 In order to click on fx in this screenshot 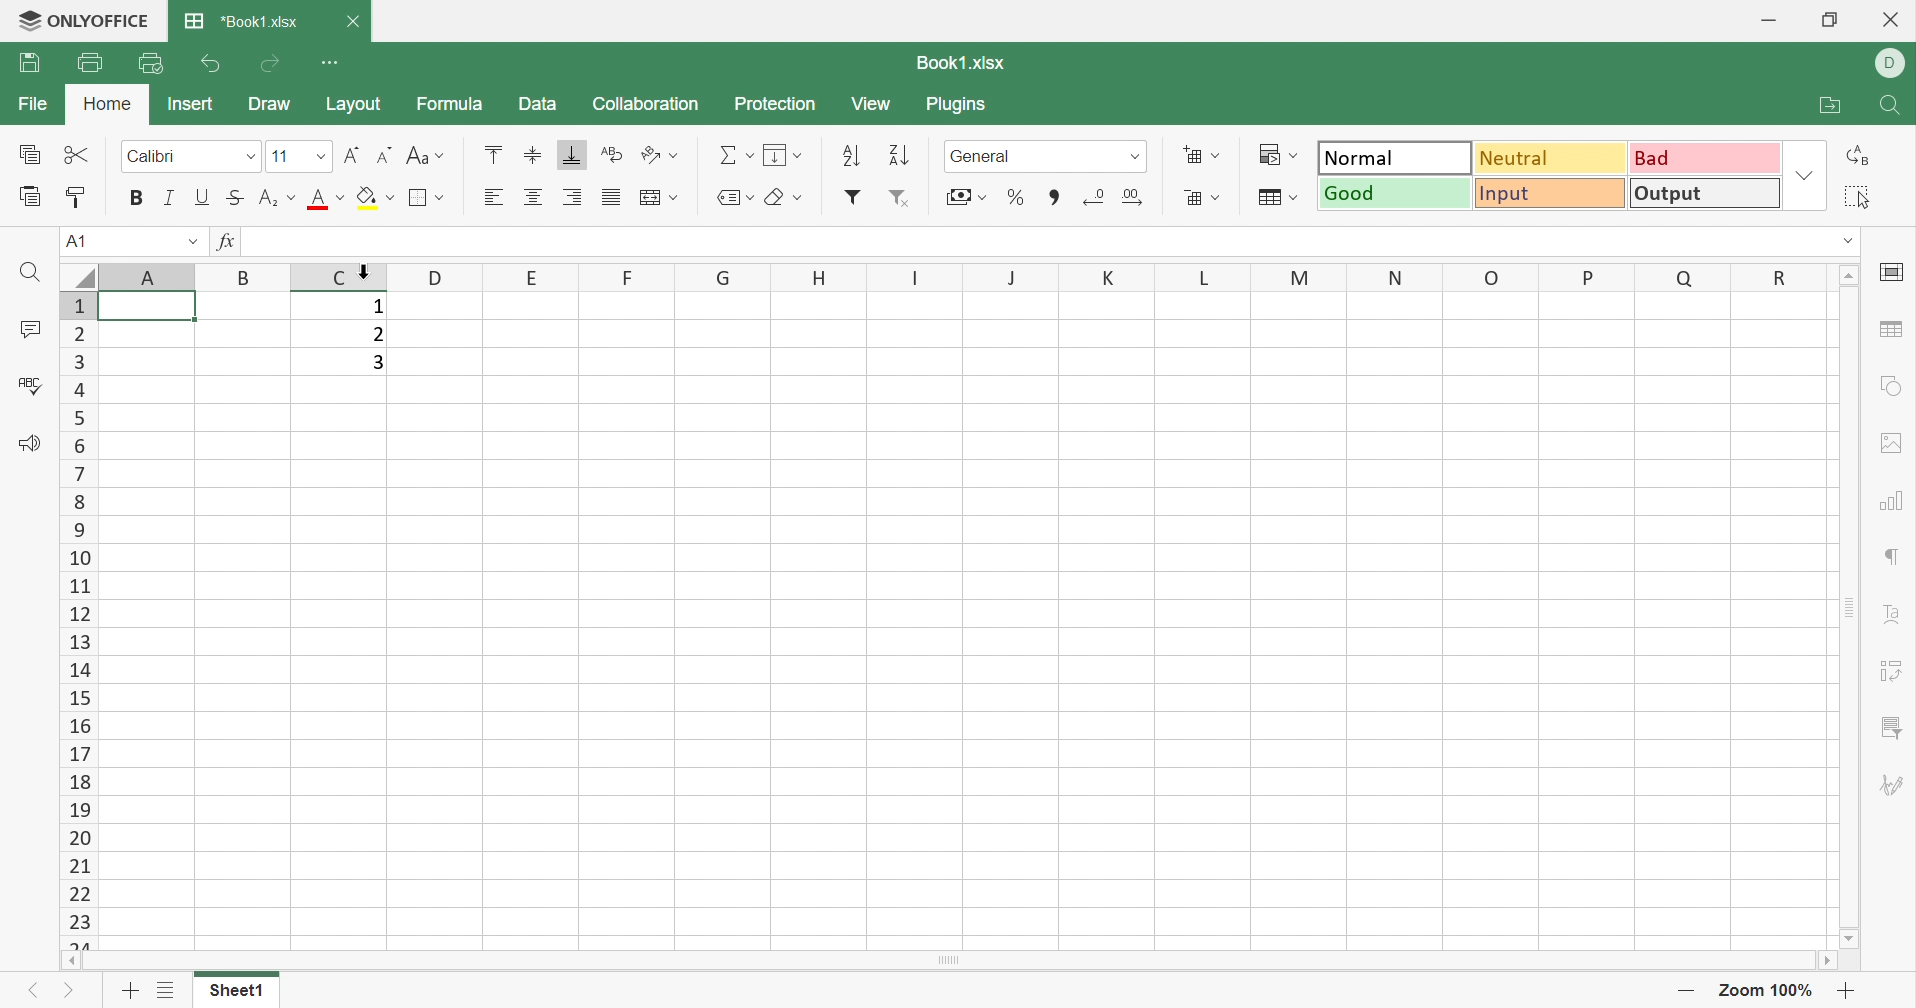, I will do `click(229, 241)`.